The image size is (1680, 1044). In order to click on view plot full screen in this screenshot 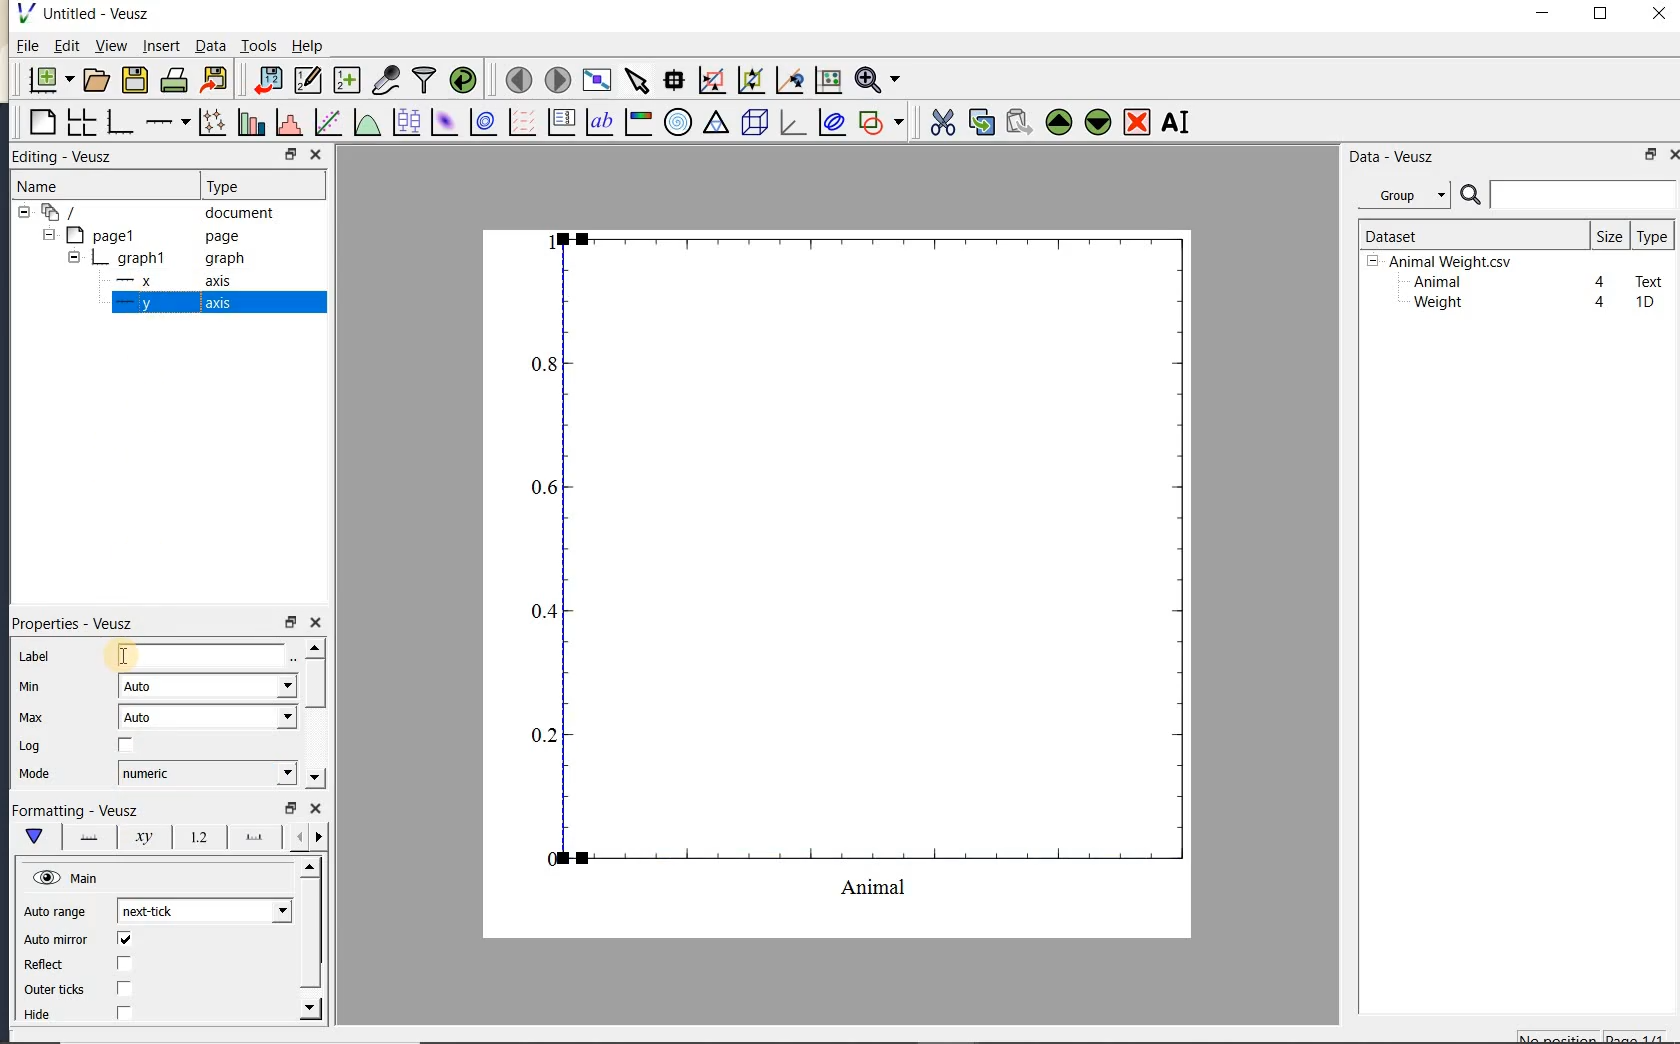, I will do `click(596, 81)`.